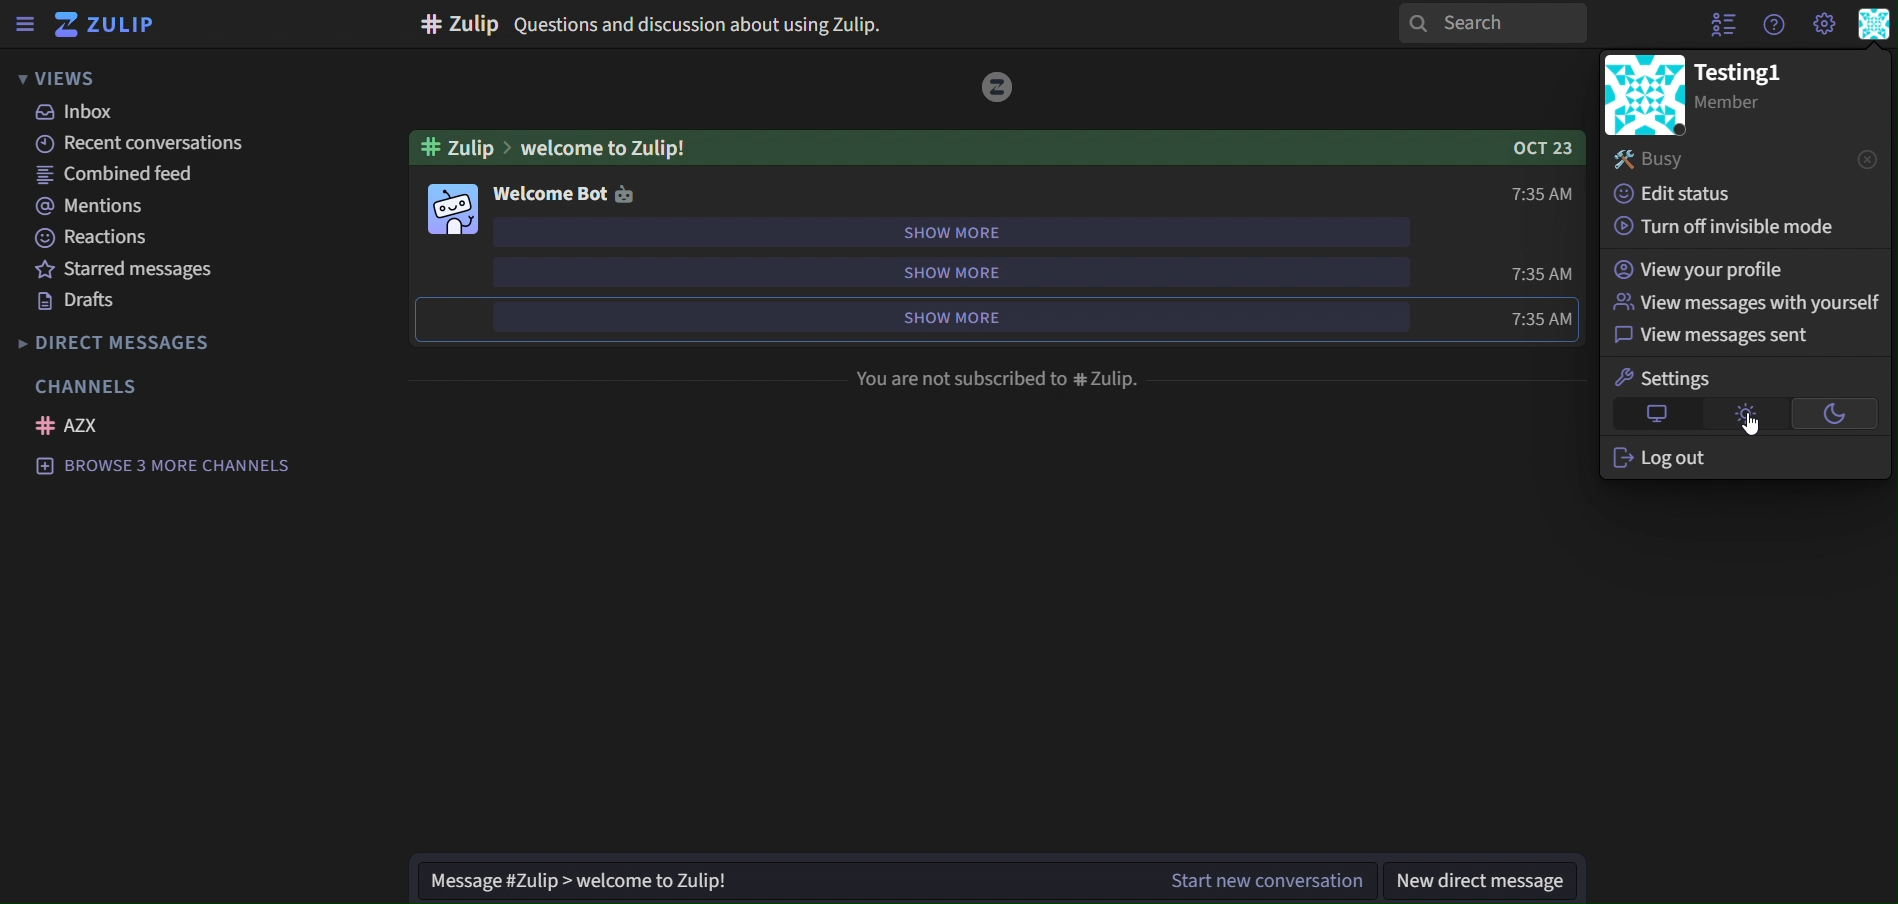 The image size is (1898, 904). I want to click on busy, so click(1749, 161).